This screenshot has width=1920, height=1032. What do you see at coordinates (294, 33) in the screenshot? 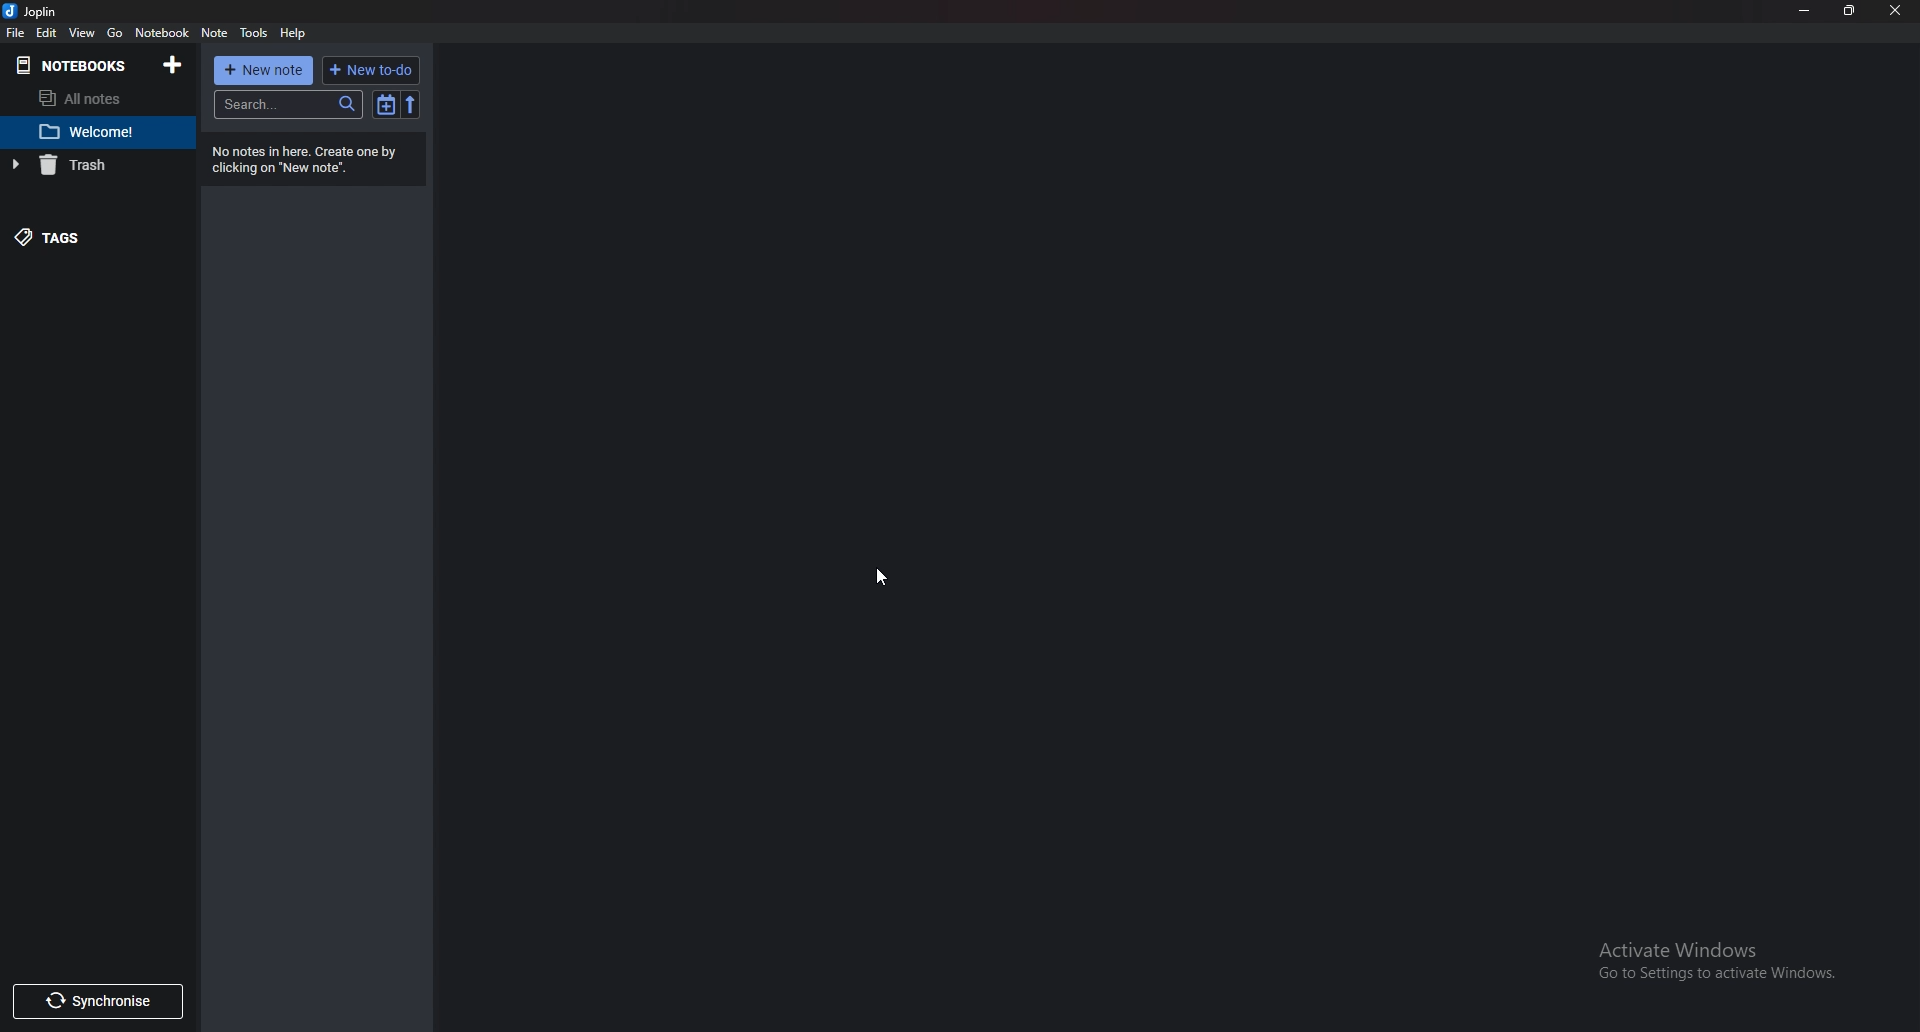
I see `help` at bounding box center [294, 33].